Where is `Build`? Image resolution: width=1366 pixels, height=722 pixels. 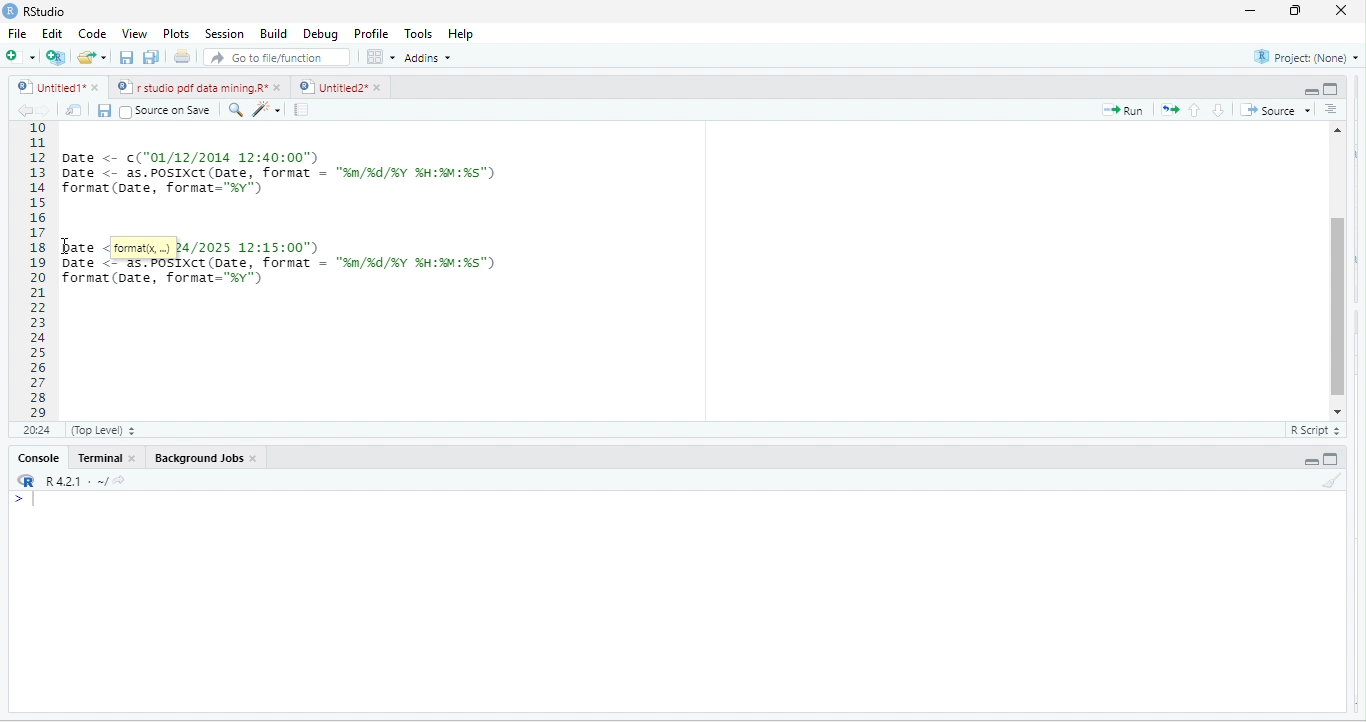
Build is located at coordinates (272, 35).